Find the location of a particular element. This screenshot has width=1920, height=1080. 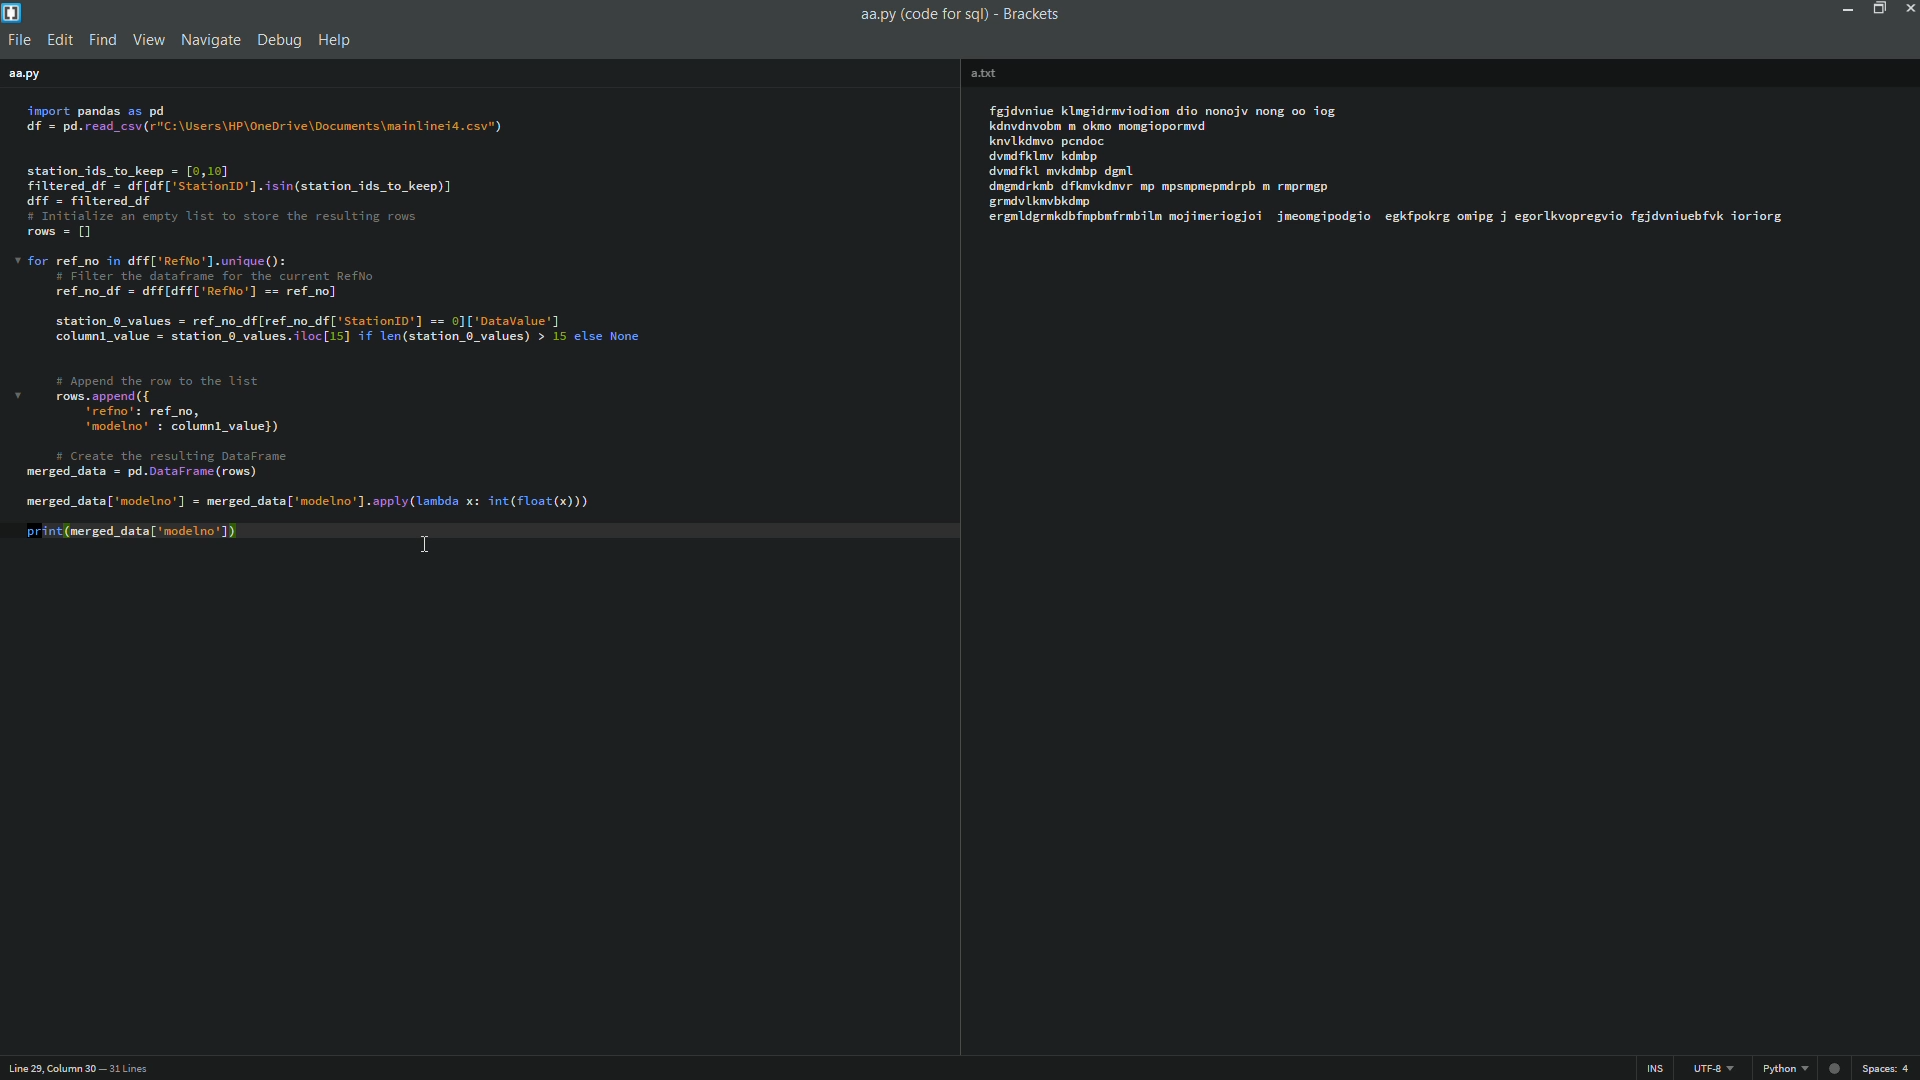

debug menu is located at coordinates (280, 41).